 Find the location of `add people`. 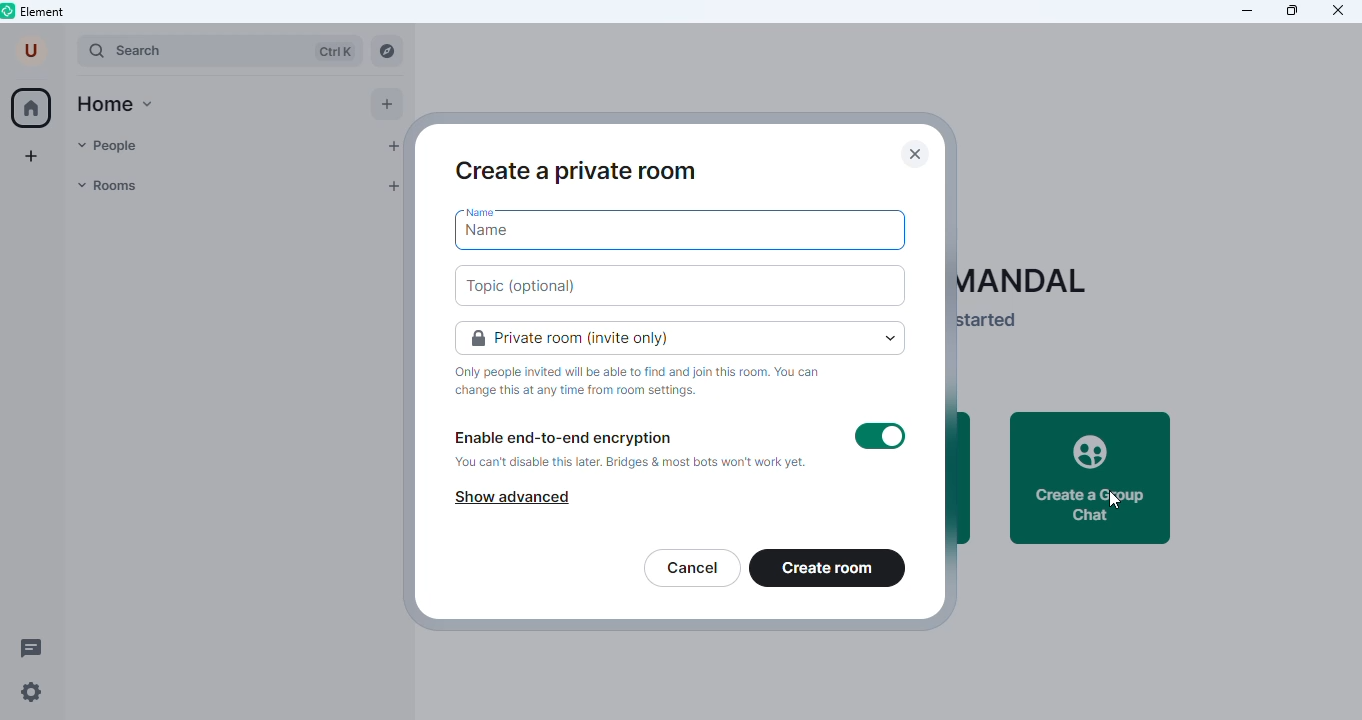

add people is located at coordinates (397, 147).